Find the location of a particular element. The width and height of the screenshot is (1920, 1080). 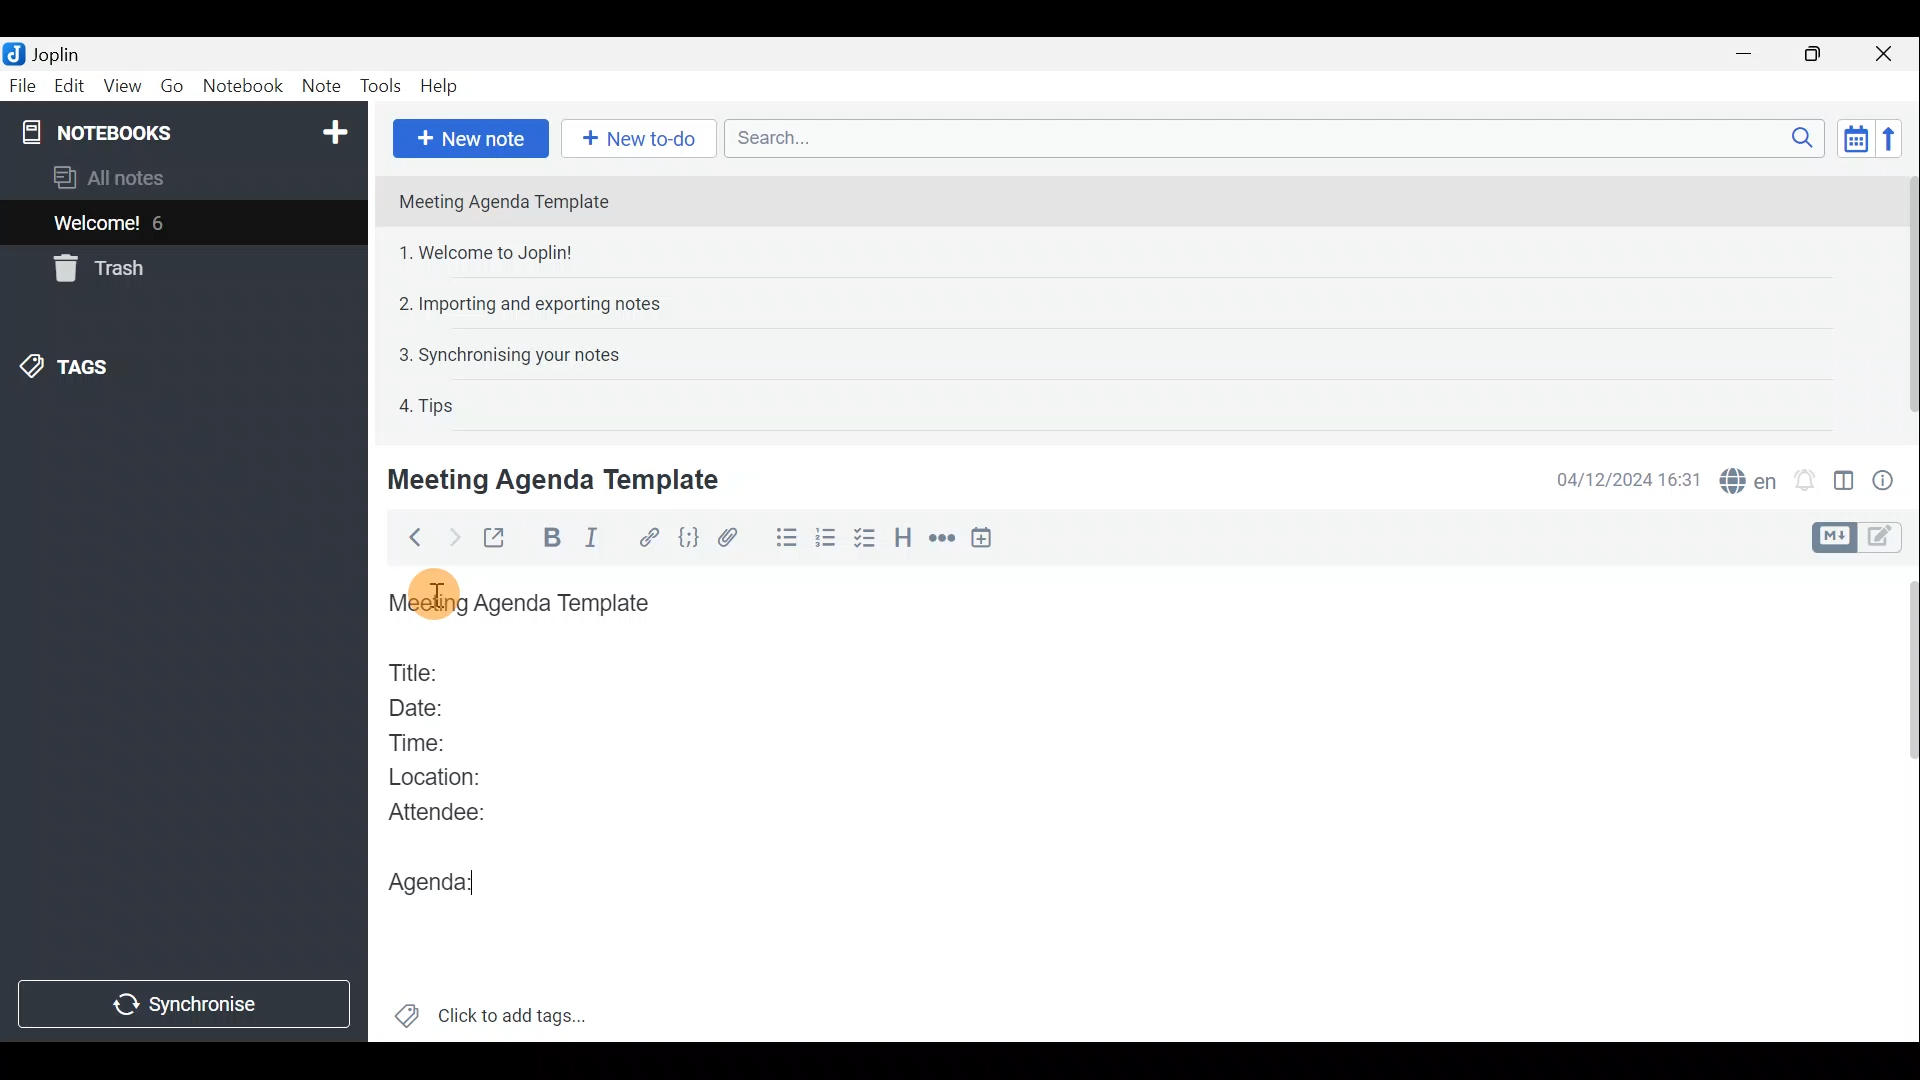

3. Synchronising your notes is located at coordinates (509, 354).